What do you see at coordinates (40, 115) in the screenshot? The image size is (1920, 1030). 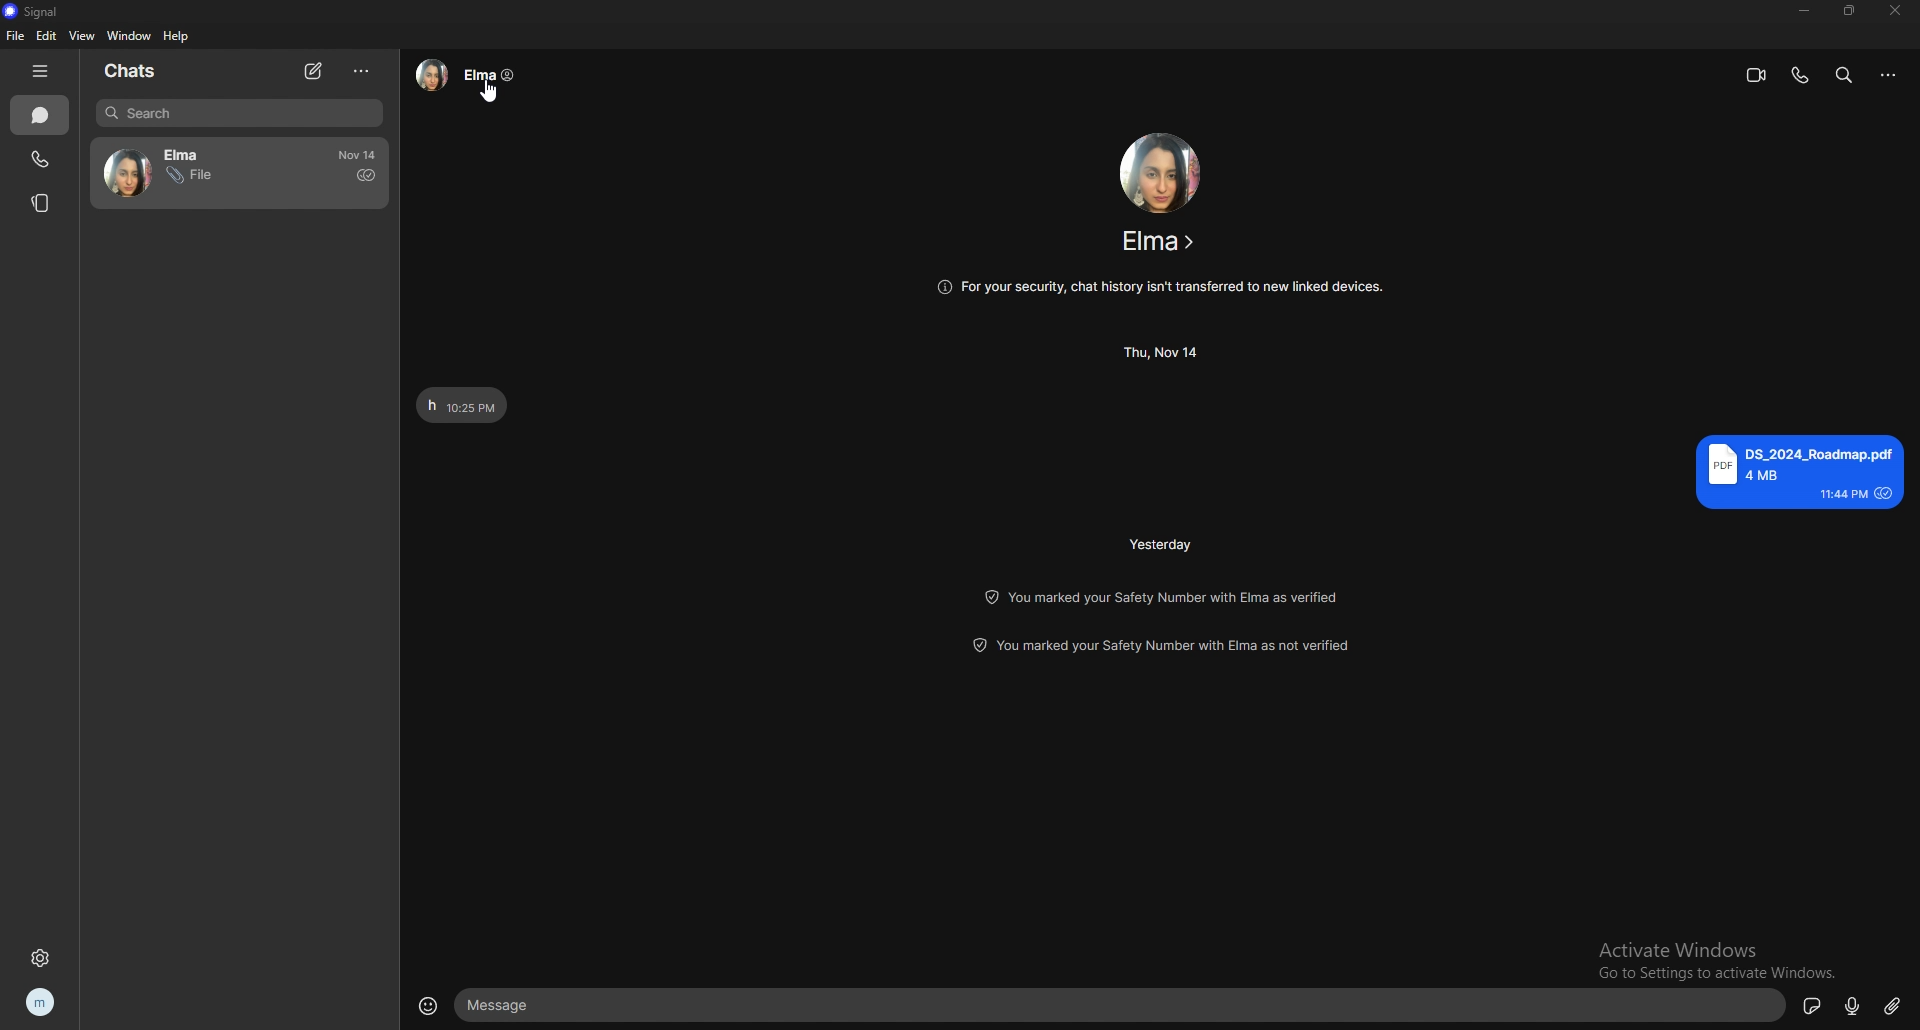 I see `chats` at bounding box center [40, 115].